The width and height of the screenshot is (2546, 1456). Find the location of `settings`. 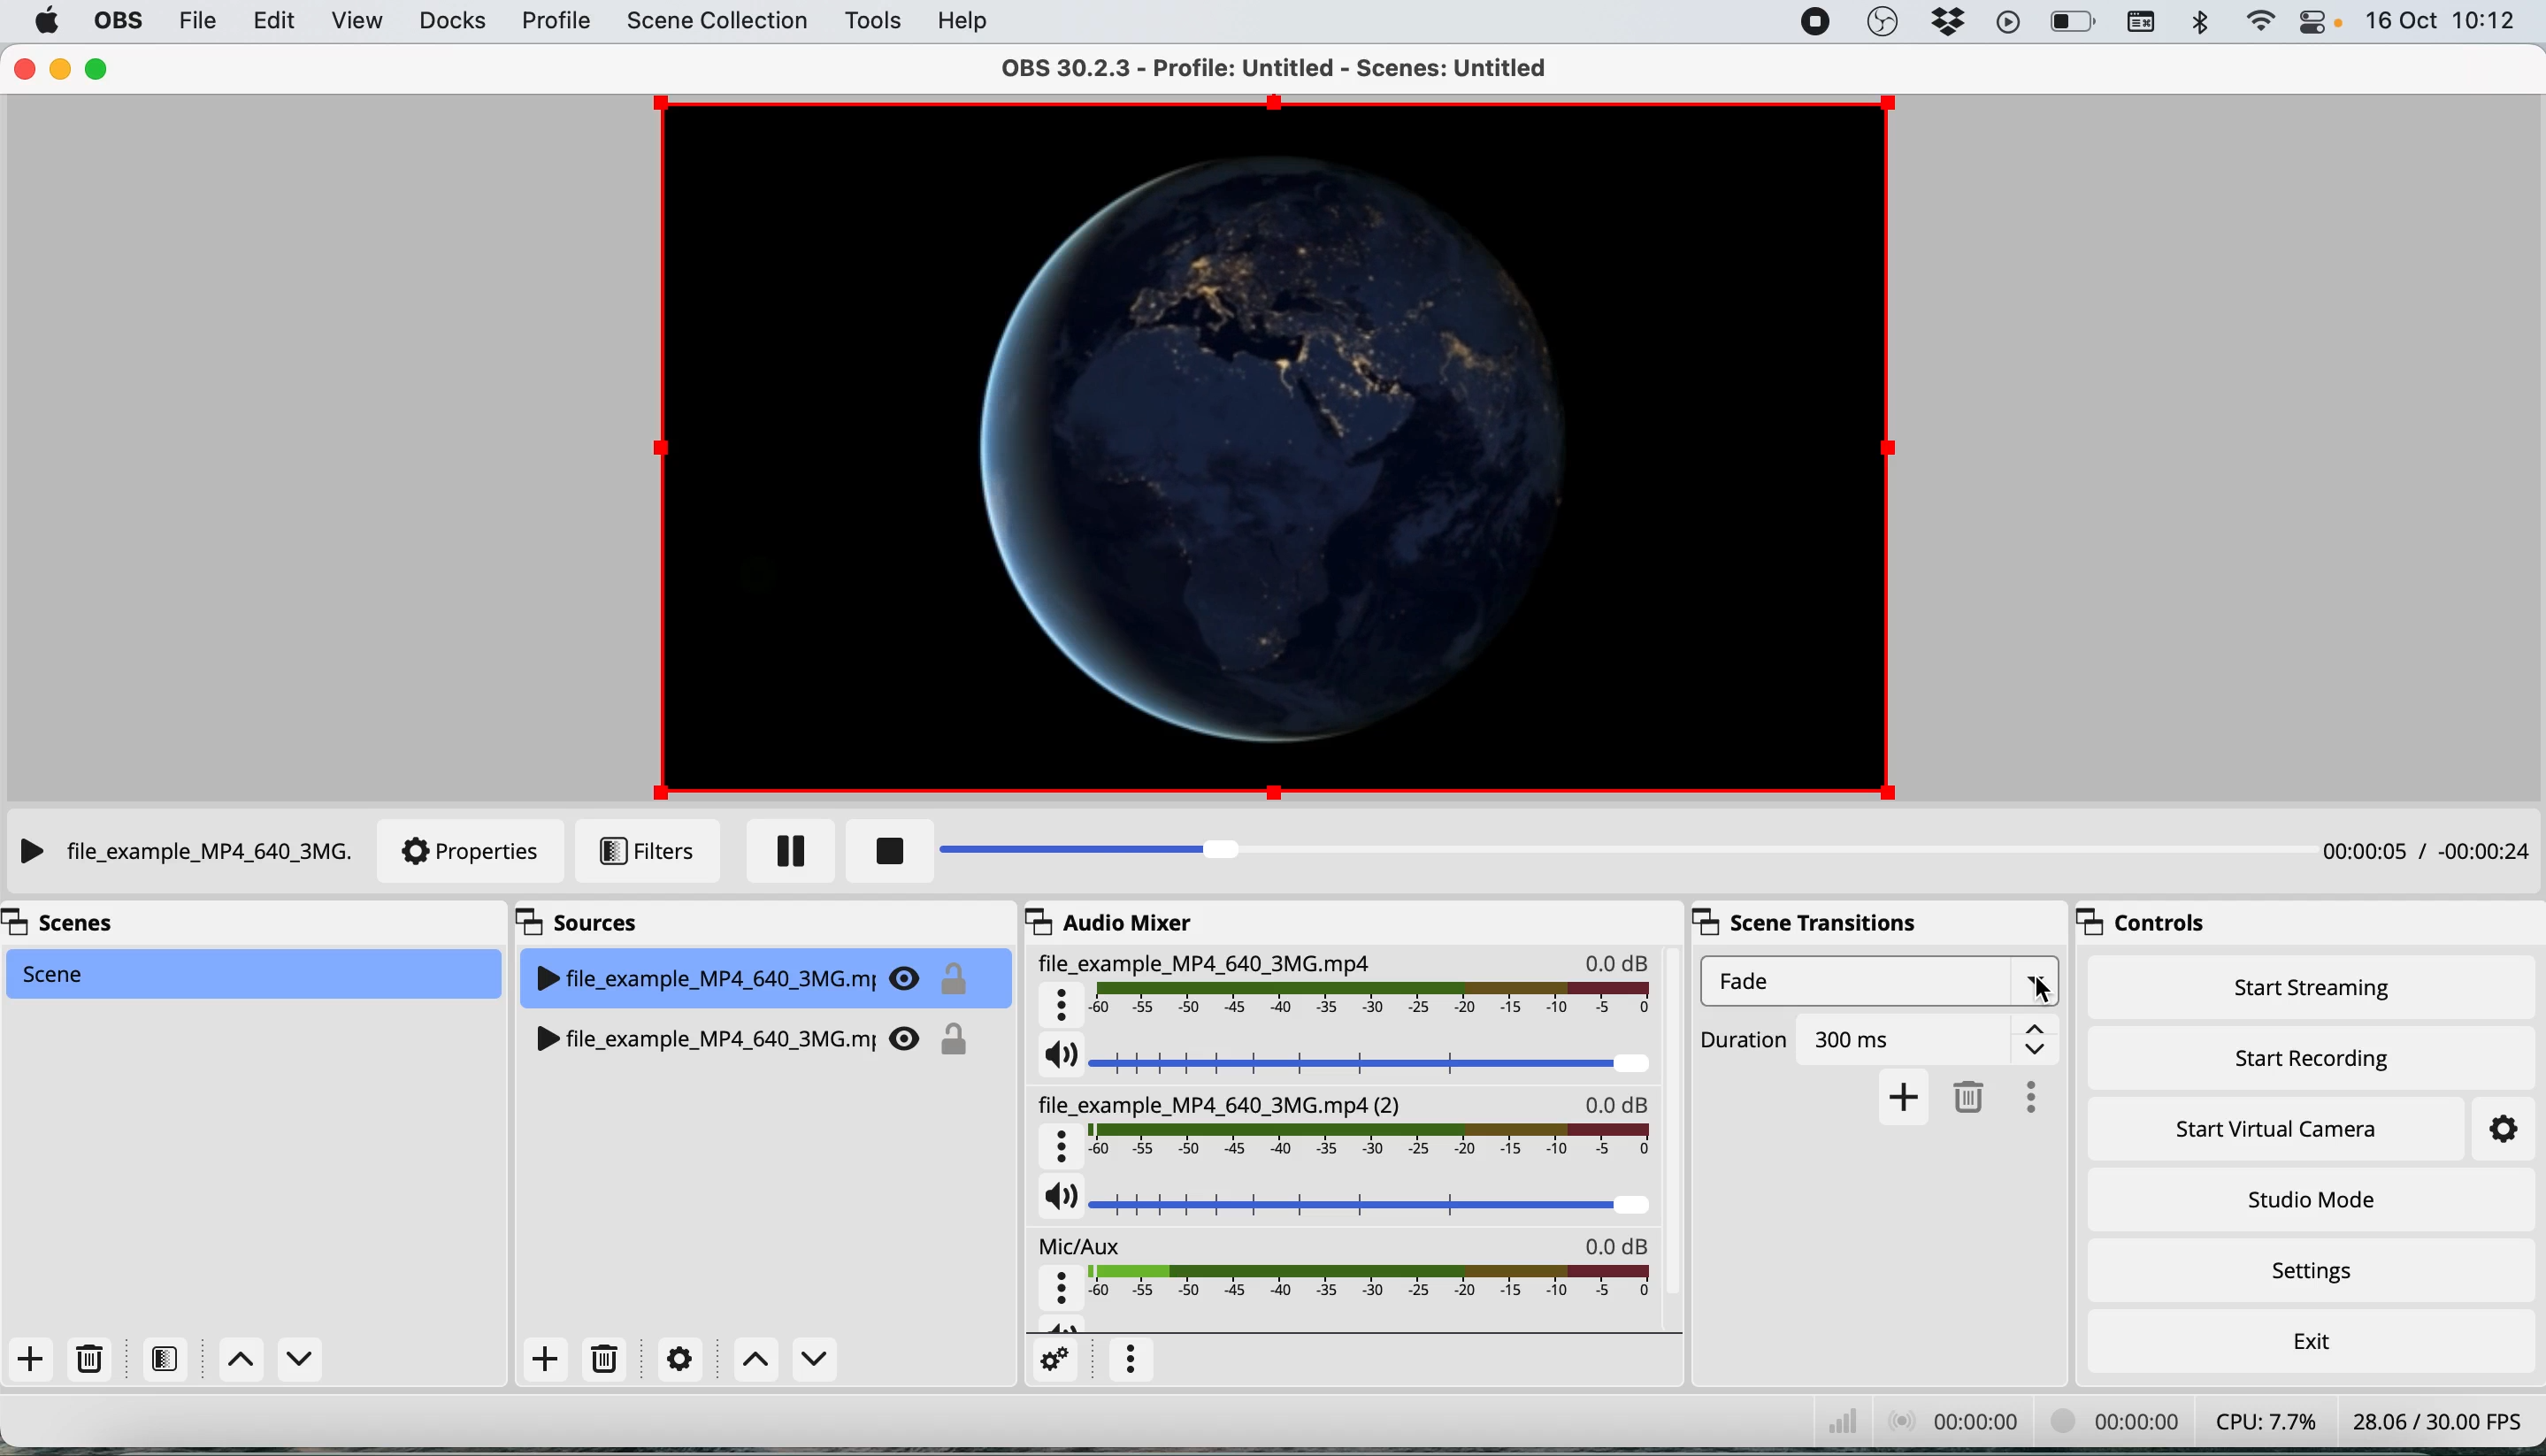

settings is located at coordinates (2309, 1271).